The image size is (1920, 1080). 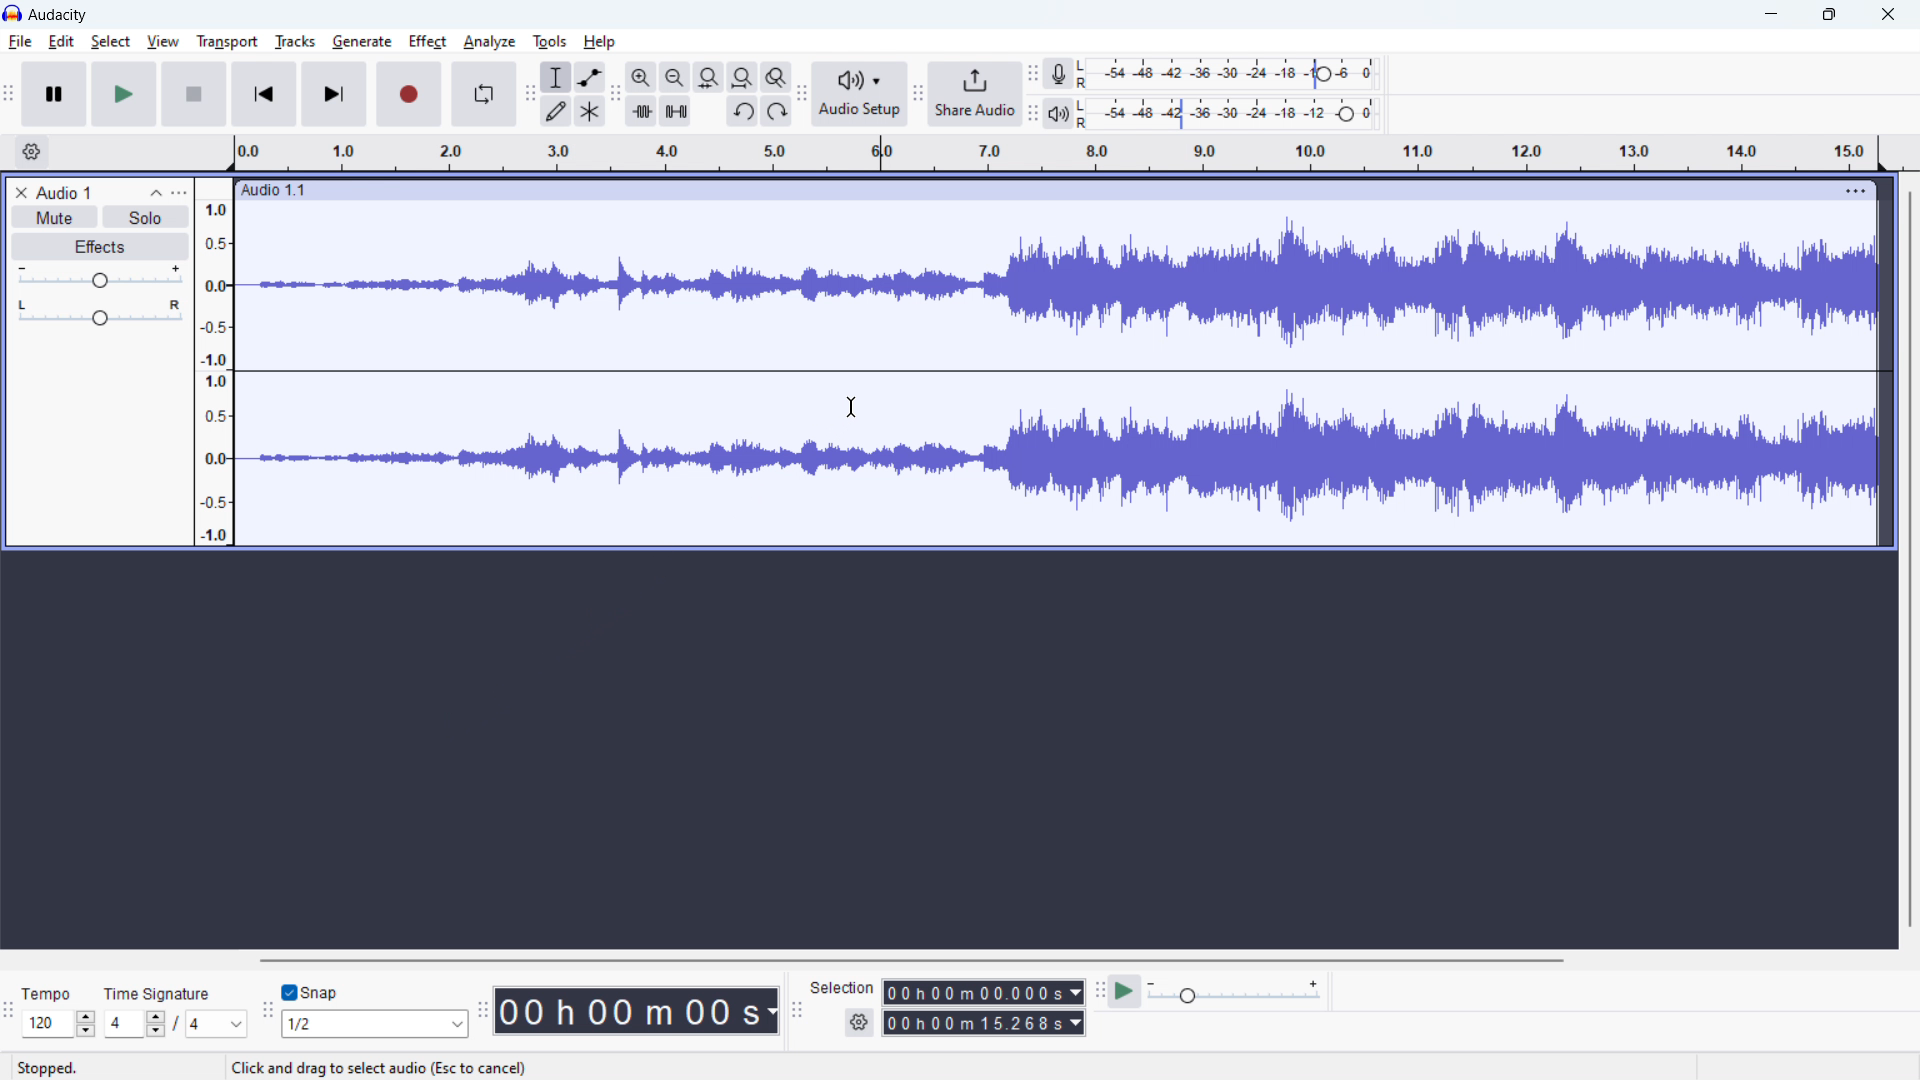 What do you see at coordinates (1064, 373) in the screenshot?
I see `waveform` at bounding box center [1064, 373].